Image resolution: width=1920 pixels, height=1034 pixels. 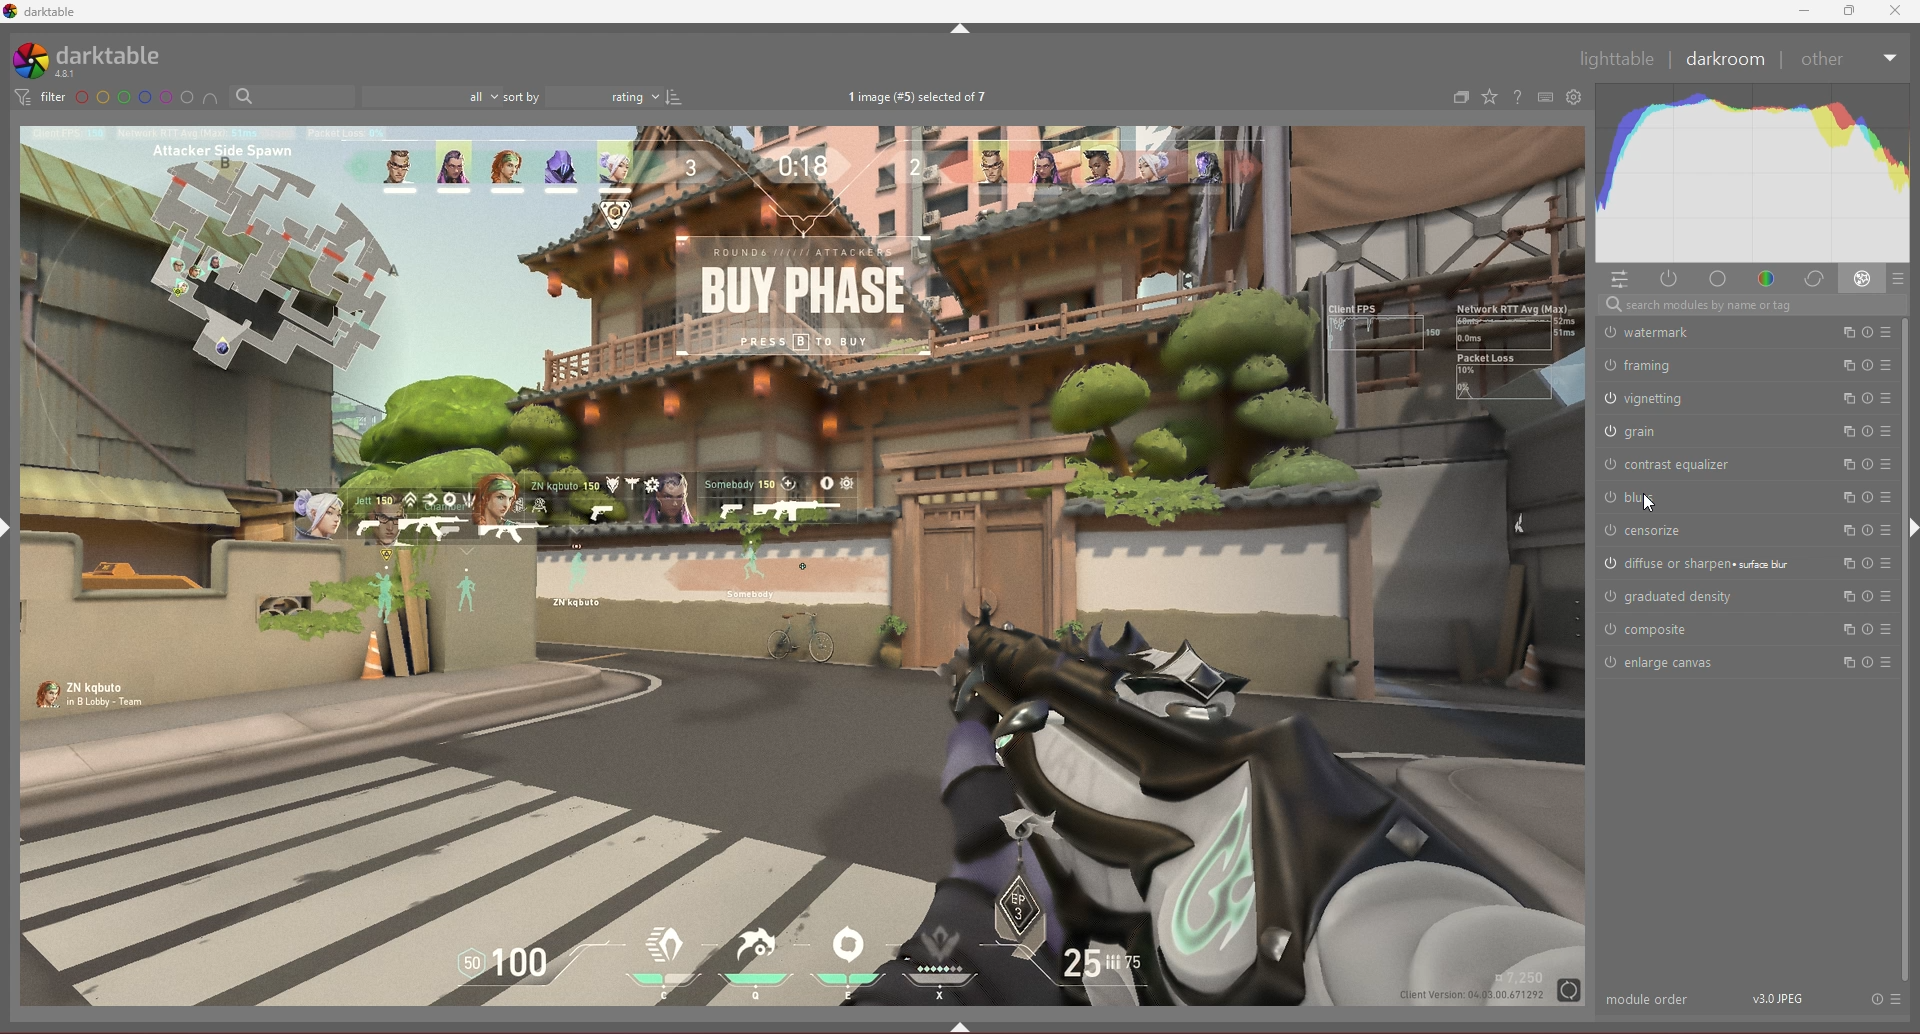 What do you see at coordinates (1867, 496) in the screenshot?
I see `reset` at bounding box center [1867, 496].